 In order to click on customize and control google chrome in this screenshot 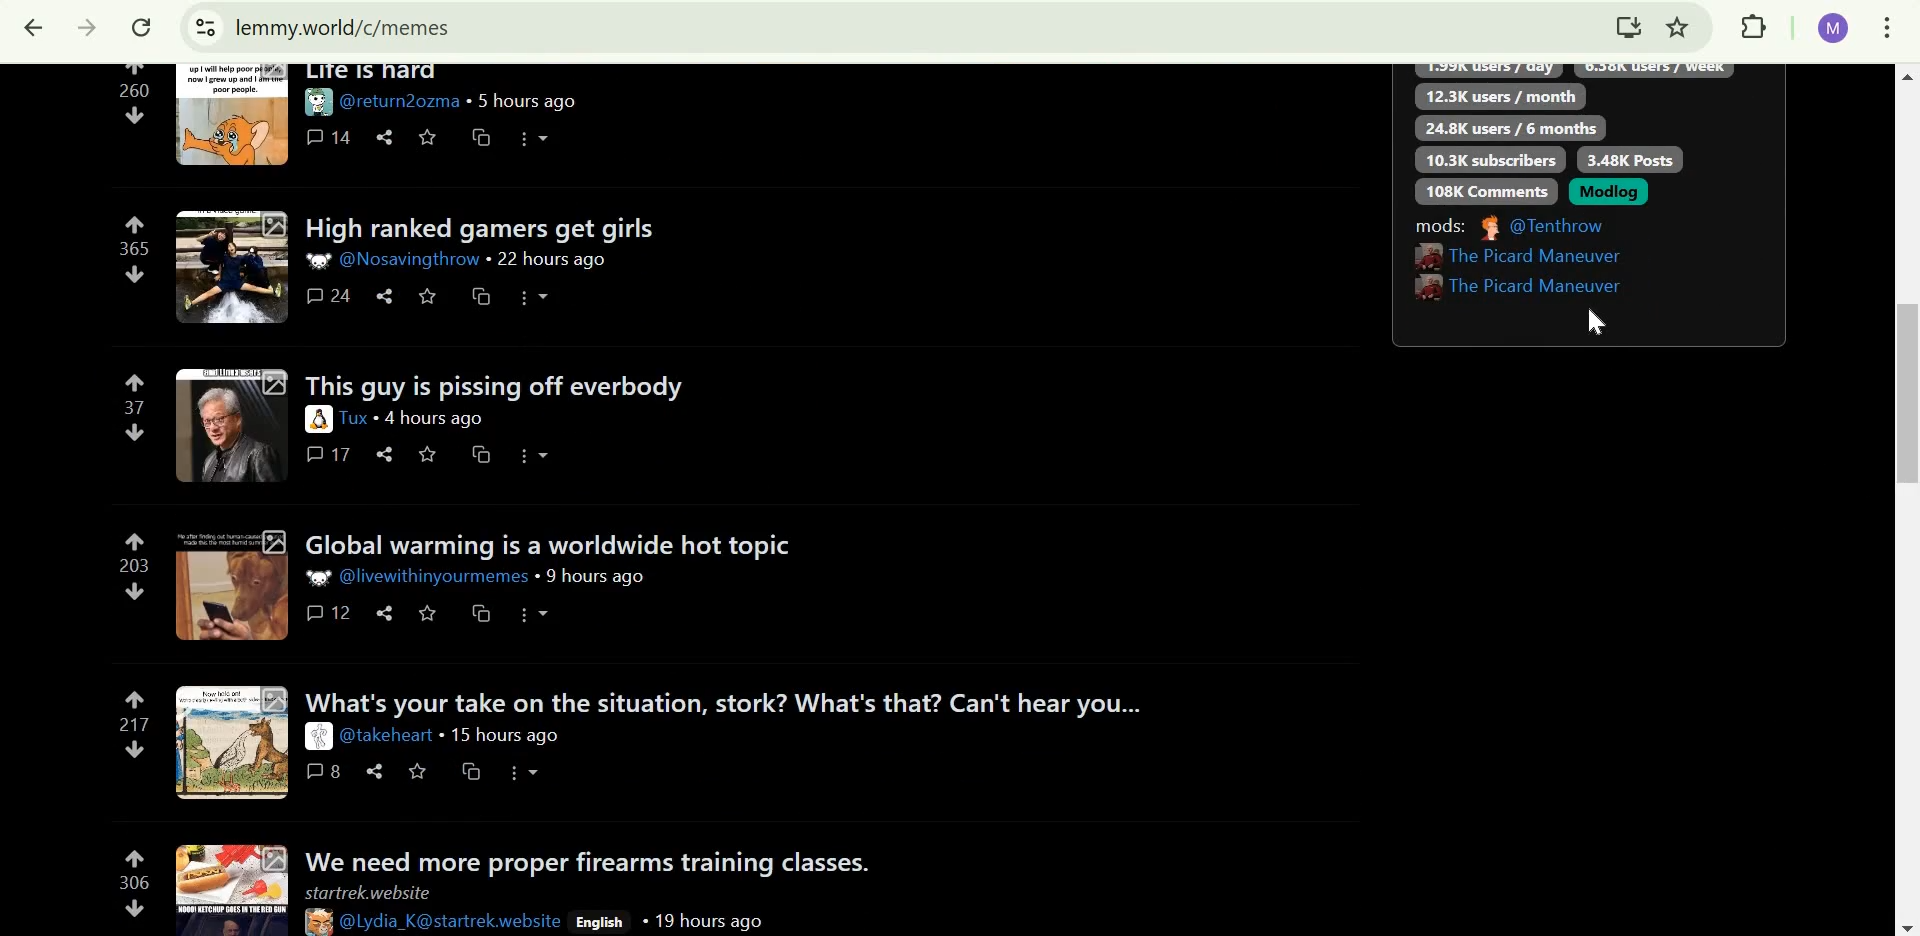, I will do `click(1888, 31)`.